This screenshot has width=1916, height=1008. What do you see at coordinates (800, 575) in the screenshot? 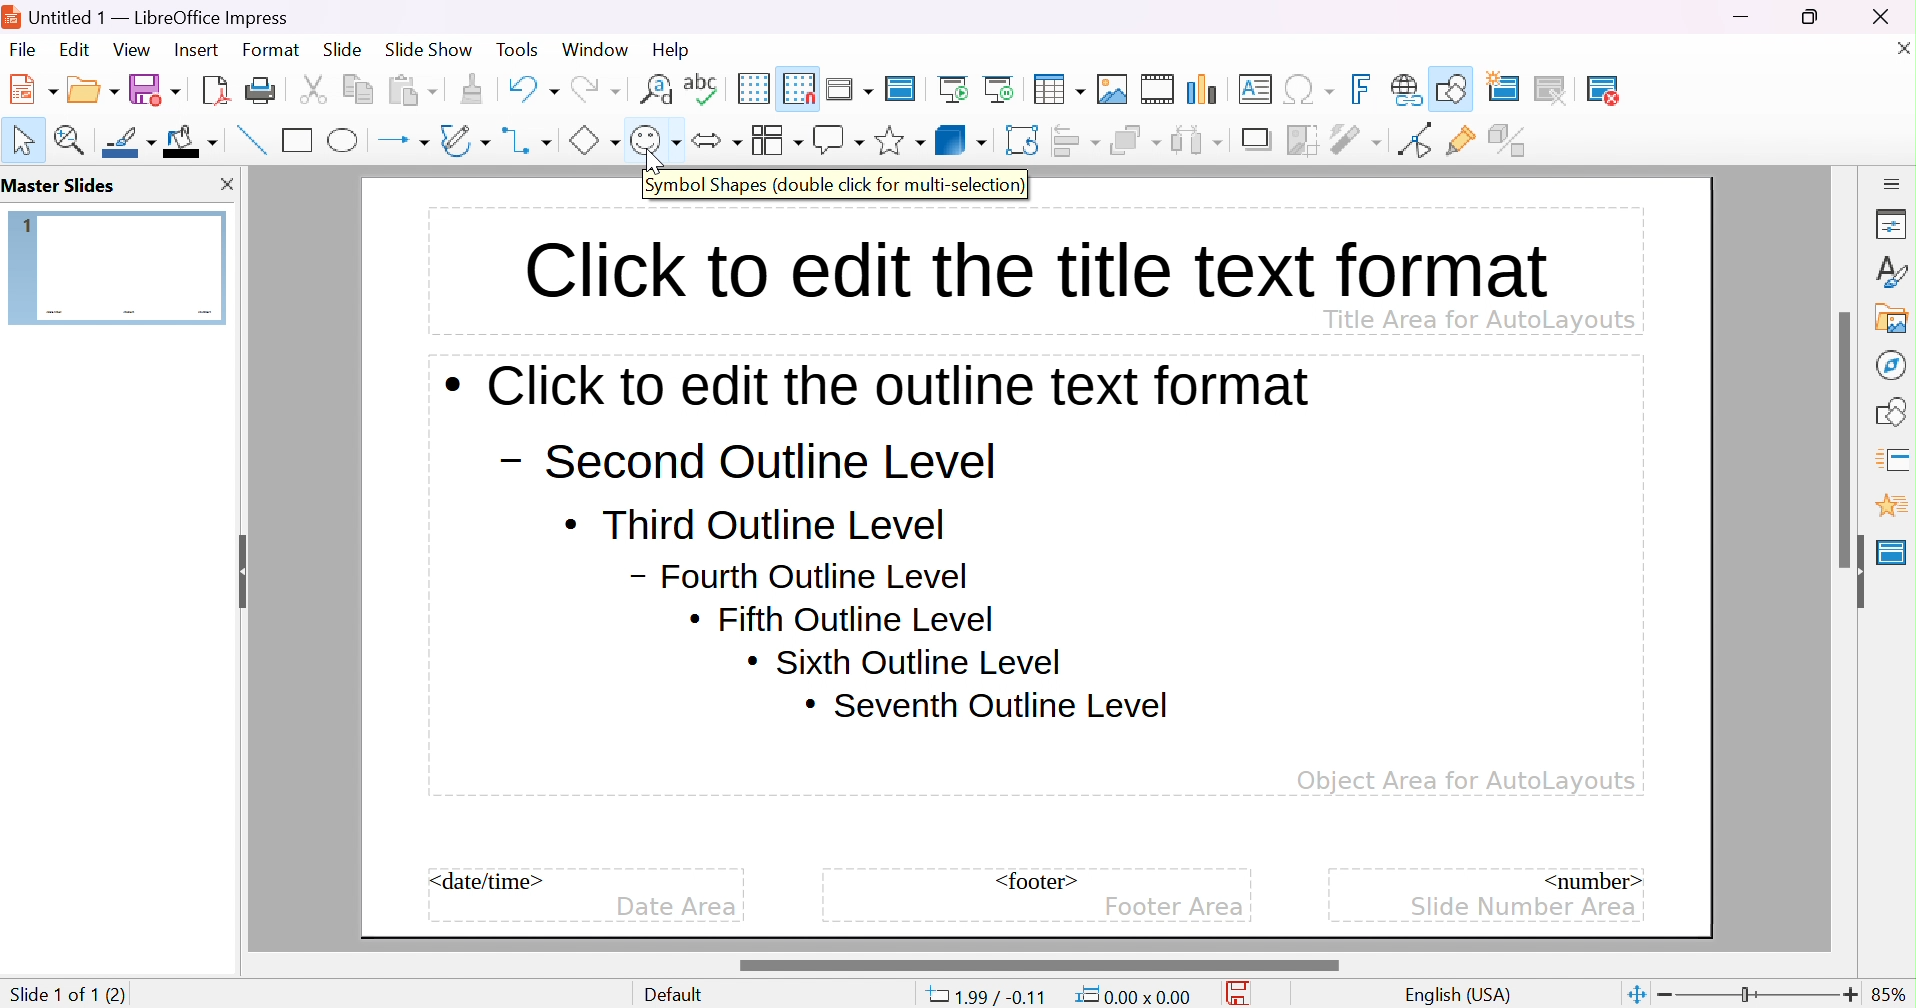
I see `fourth outline level` at bounding box center [800, 575].